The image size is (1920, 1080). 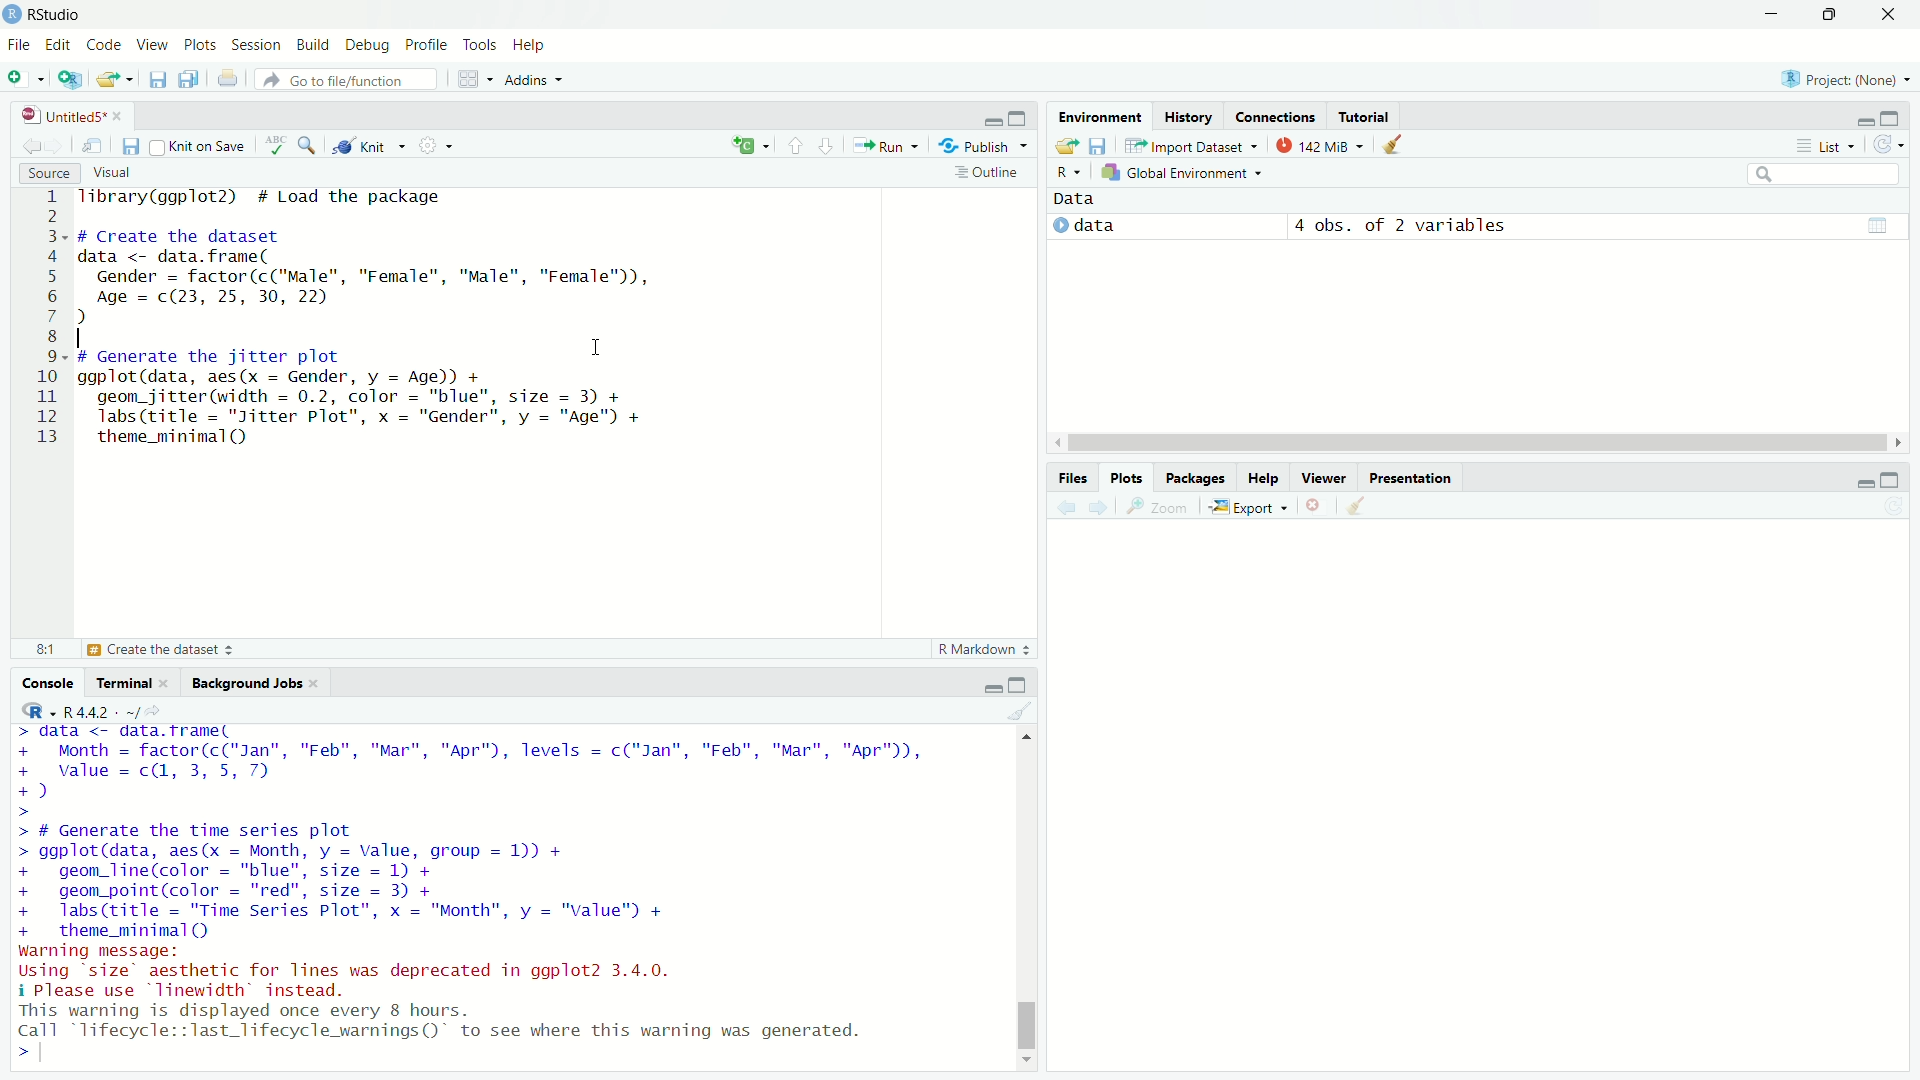 I want to click on serial number, so click(x=45, y=320).